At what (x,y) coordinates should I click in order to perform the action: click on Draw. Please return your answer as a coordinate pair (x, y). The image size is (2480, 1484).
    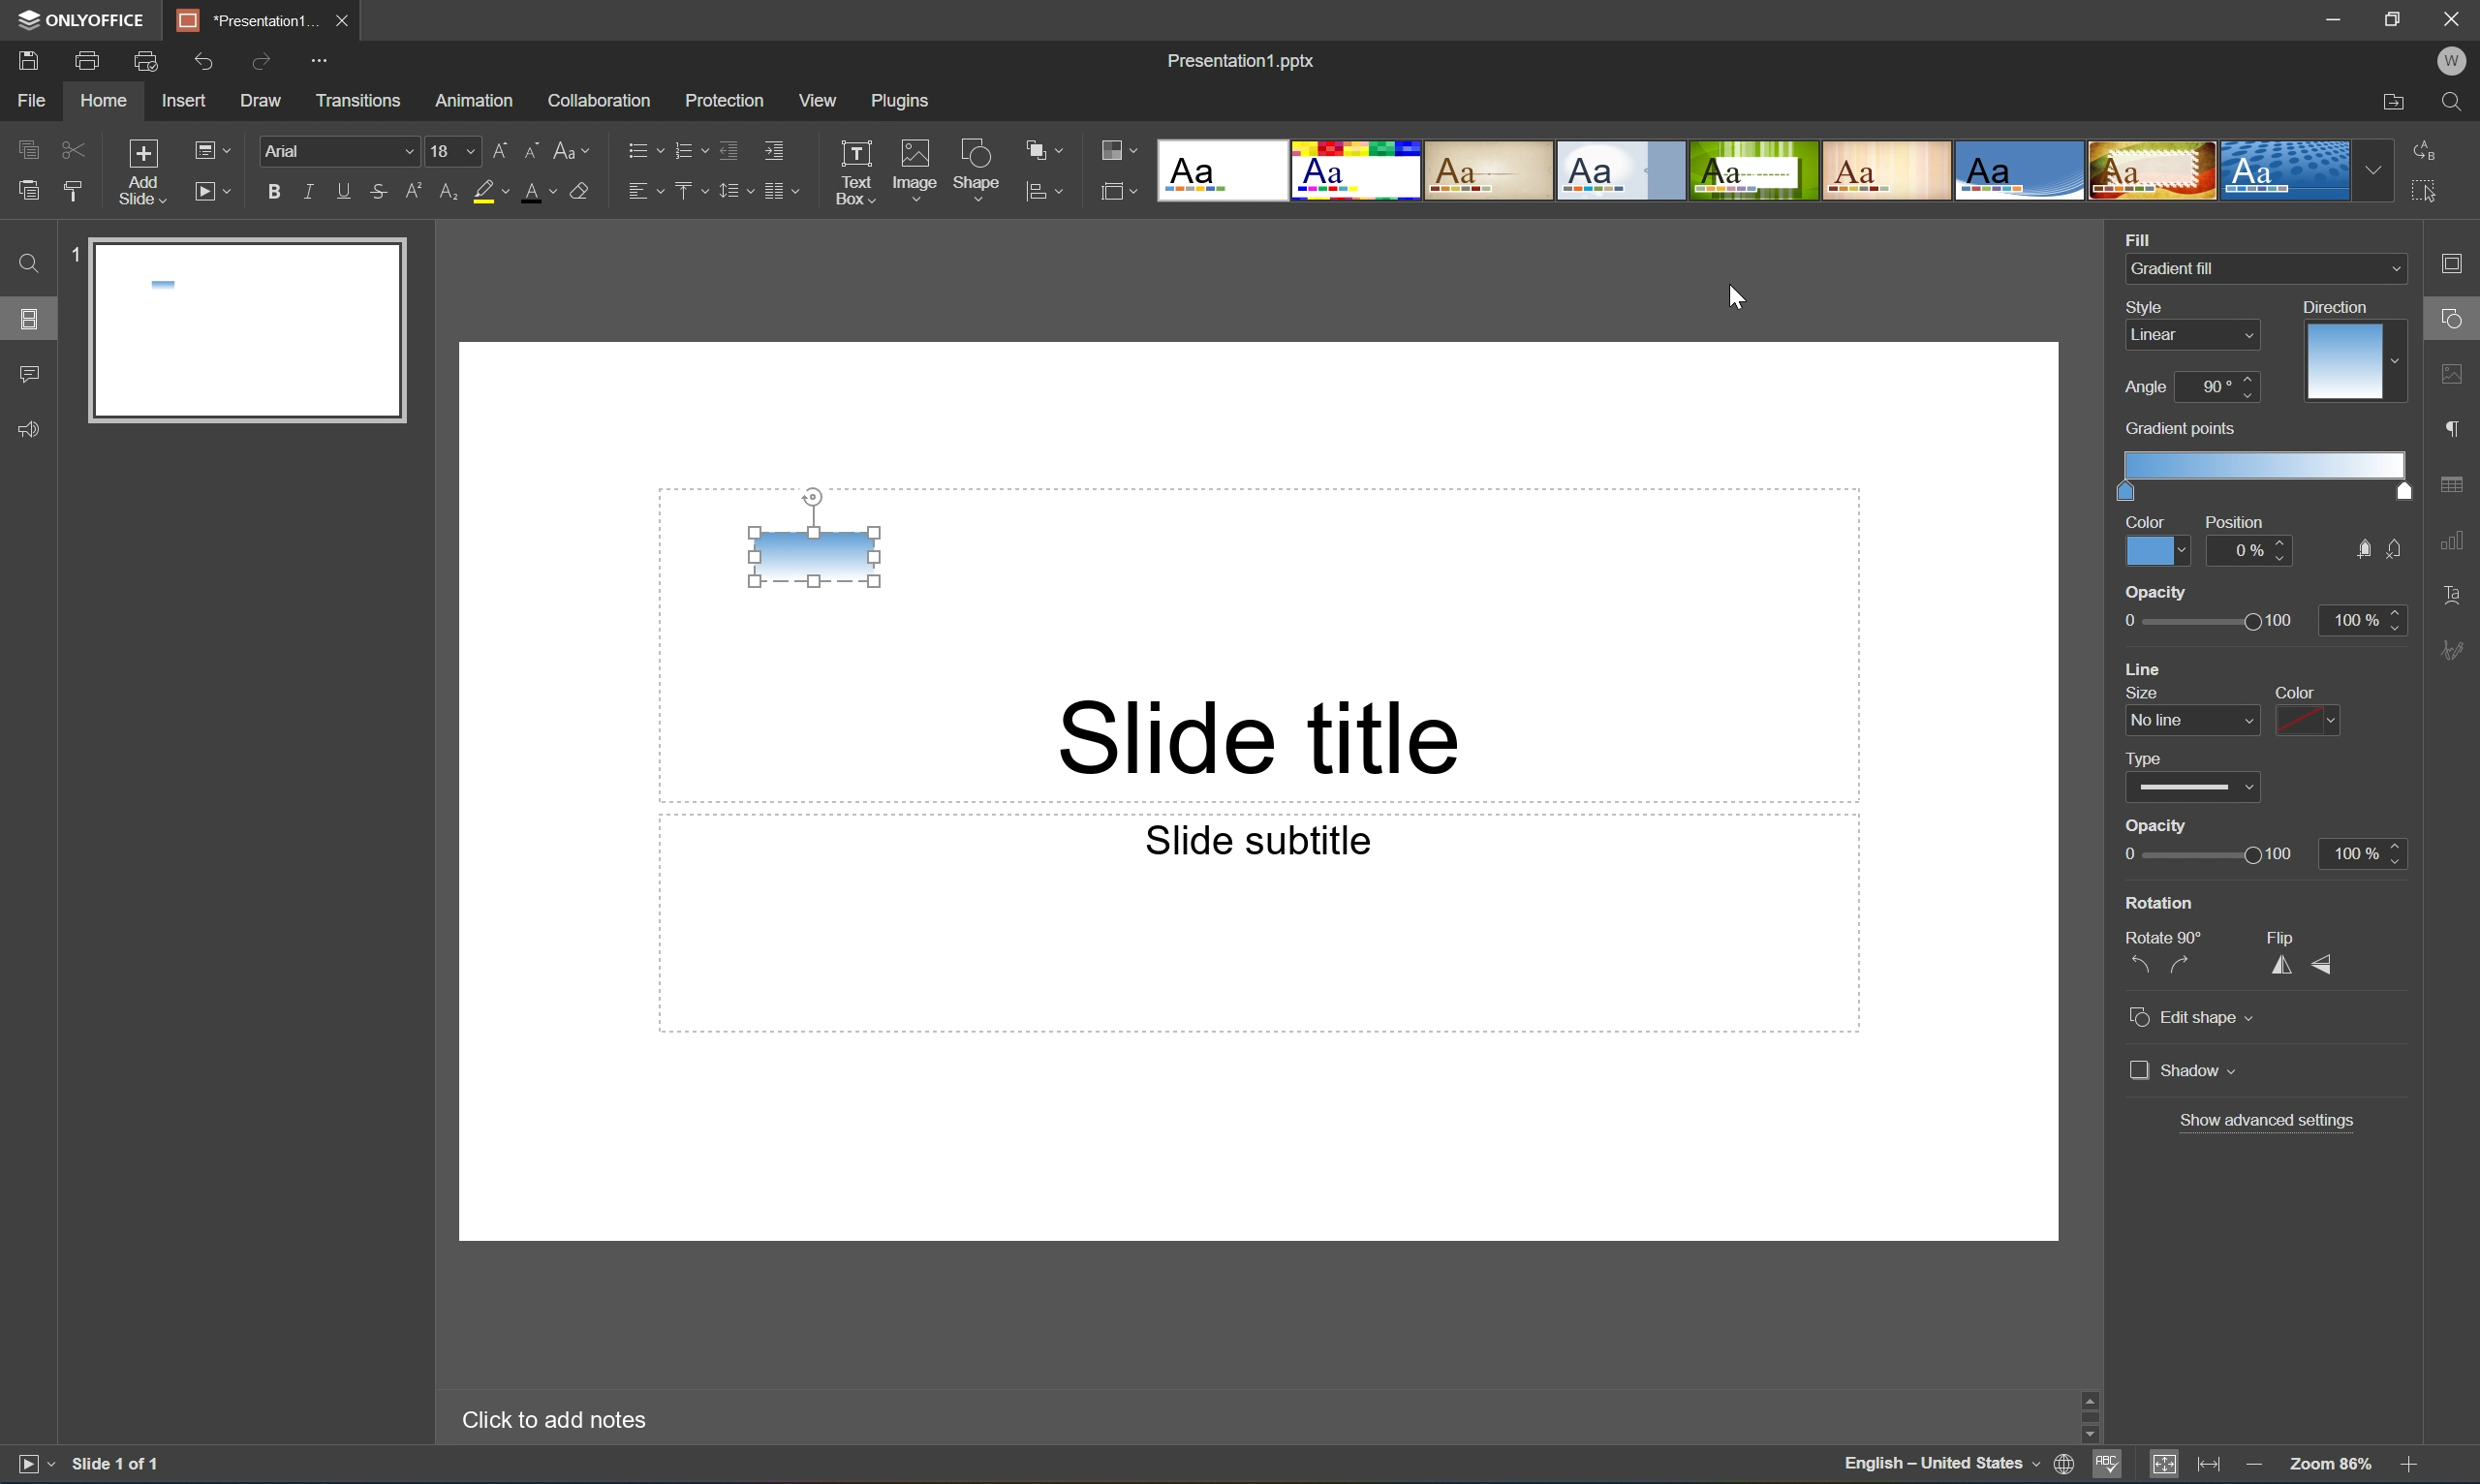
    Looking at the image, I should click on (264, 101).